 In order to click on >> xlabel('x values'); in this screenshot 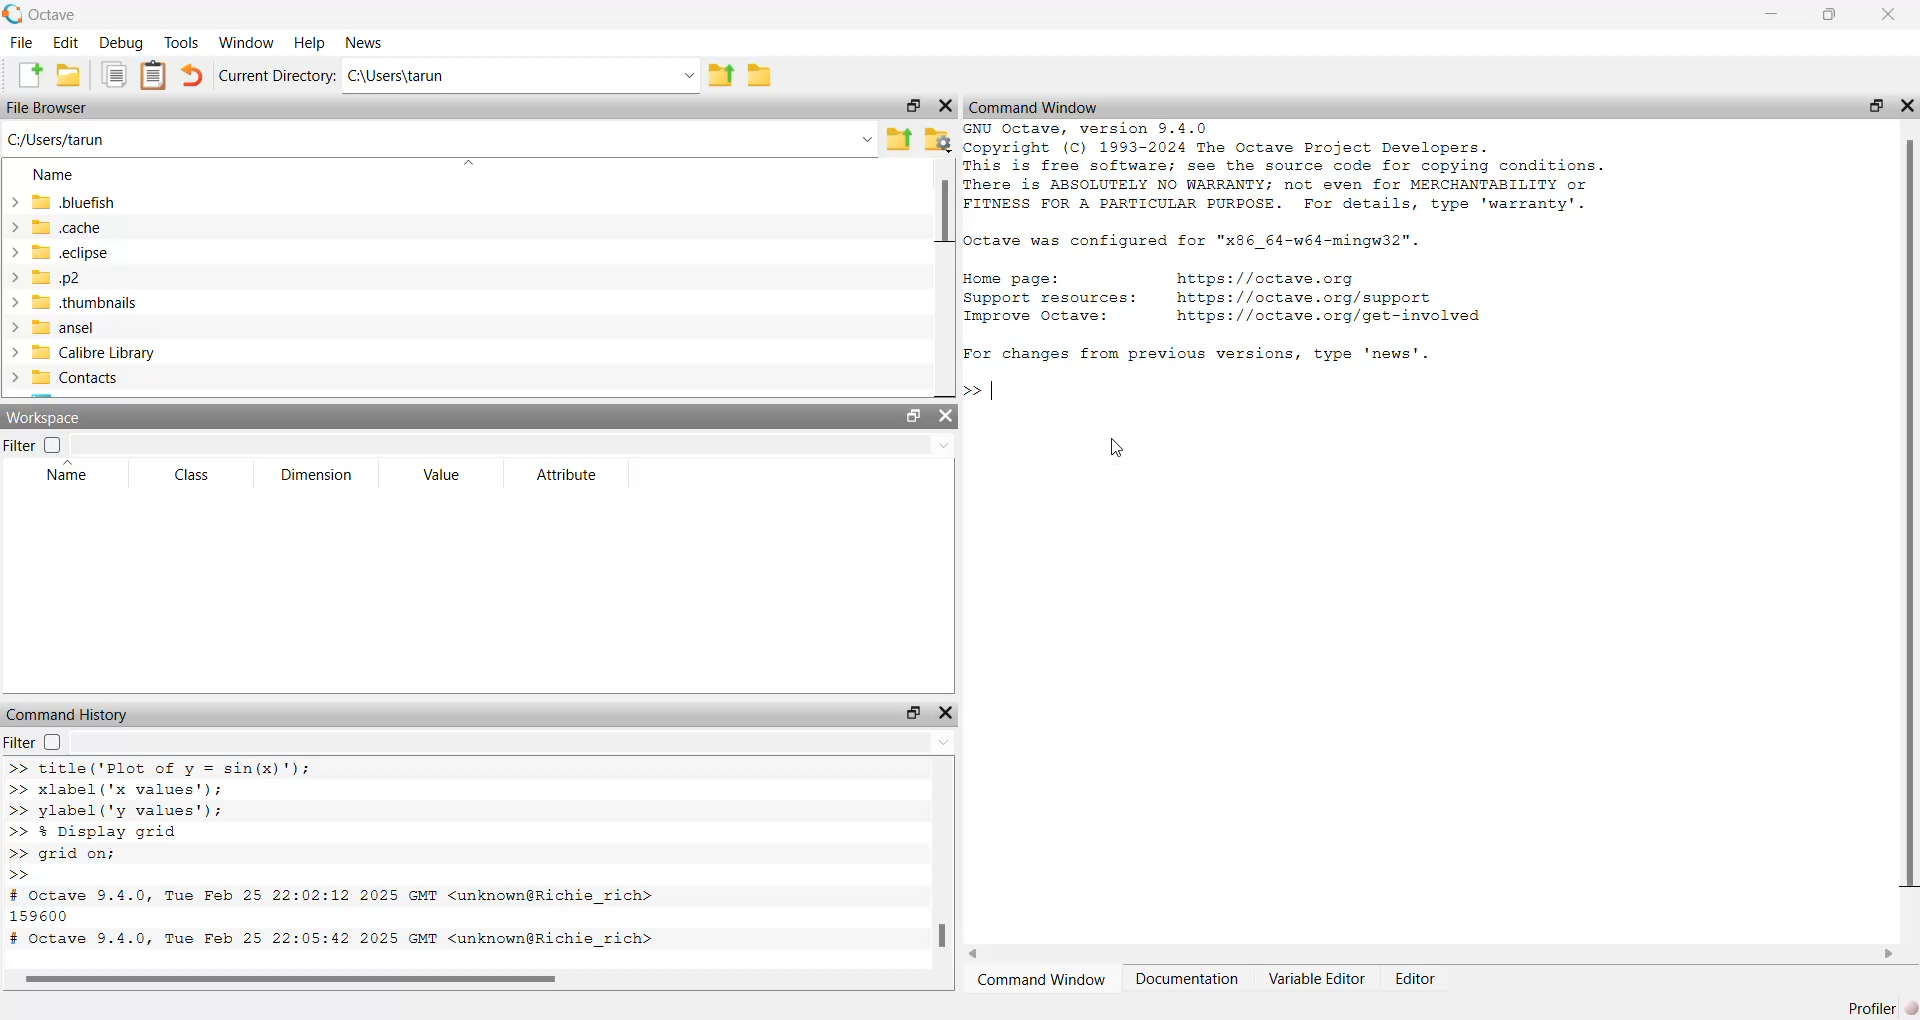, I will do `click(123, 790)`.